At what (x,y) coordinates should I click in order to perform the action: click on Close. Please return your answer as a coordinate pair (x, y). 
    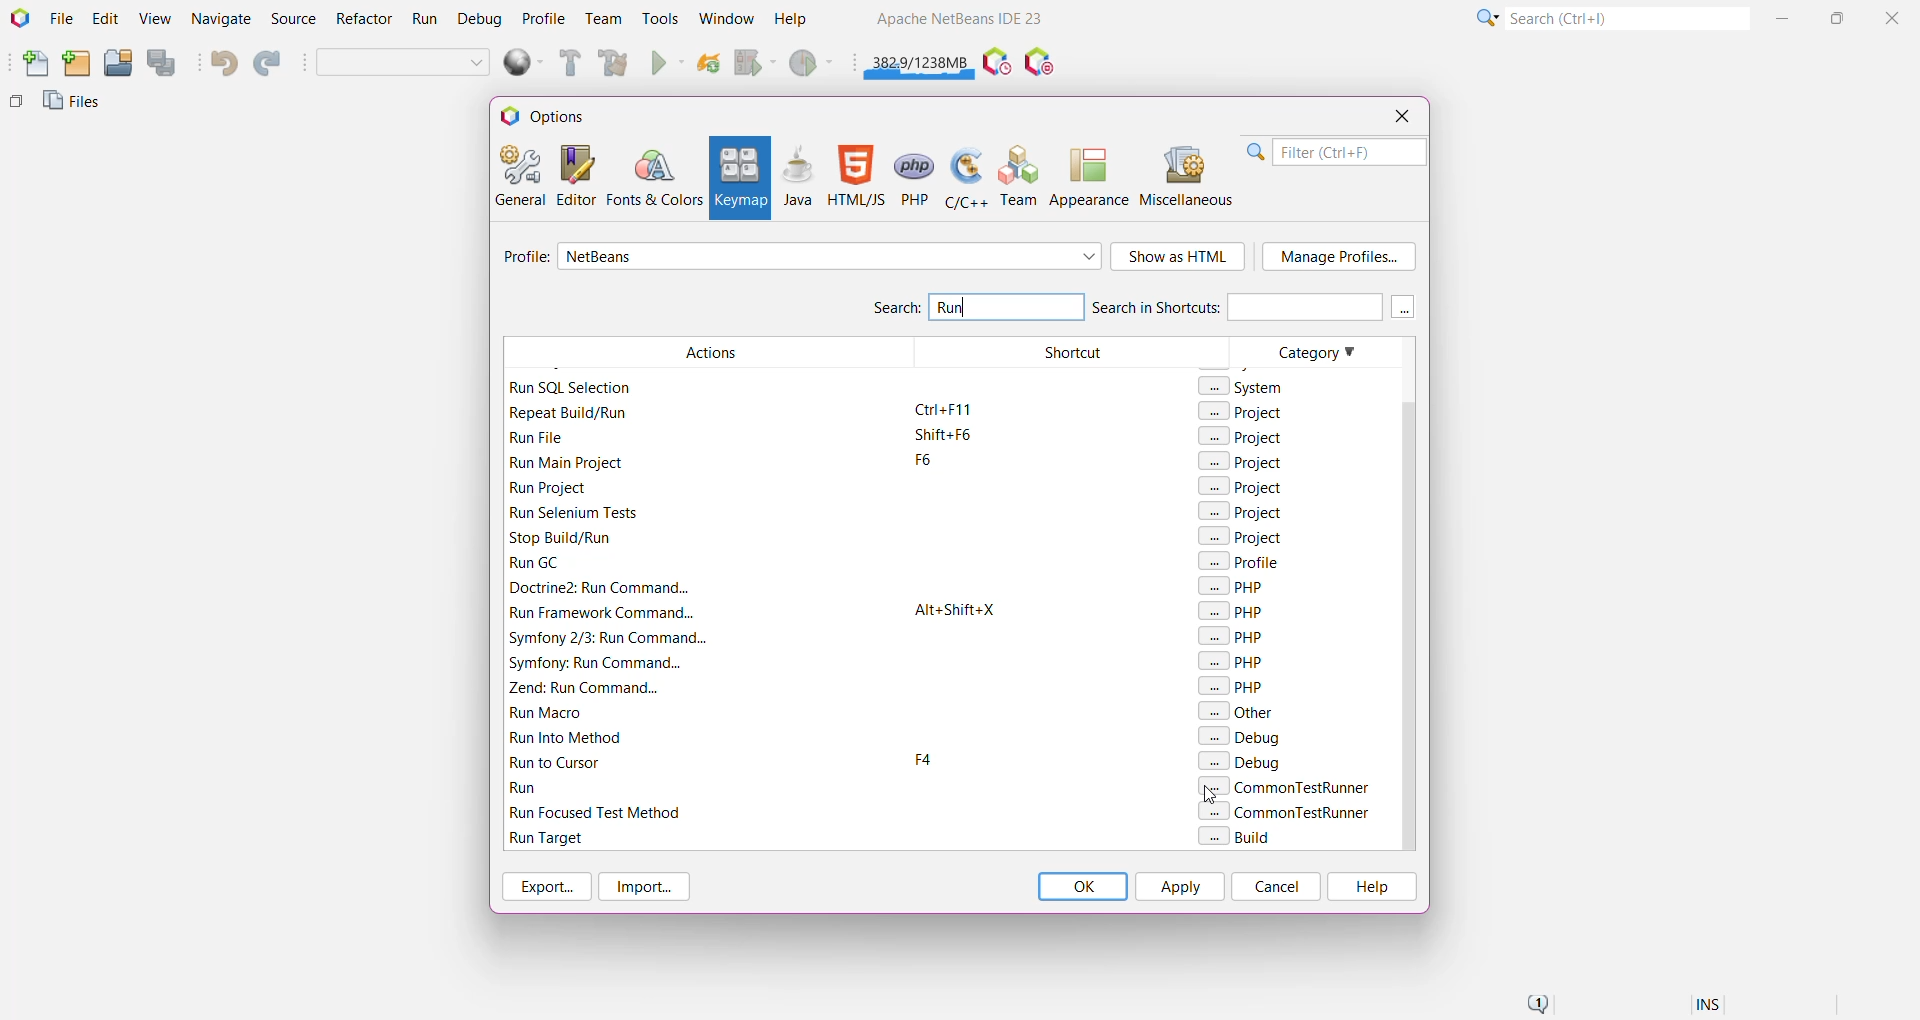
    Looking at the image, I should click on (1895, 17).